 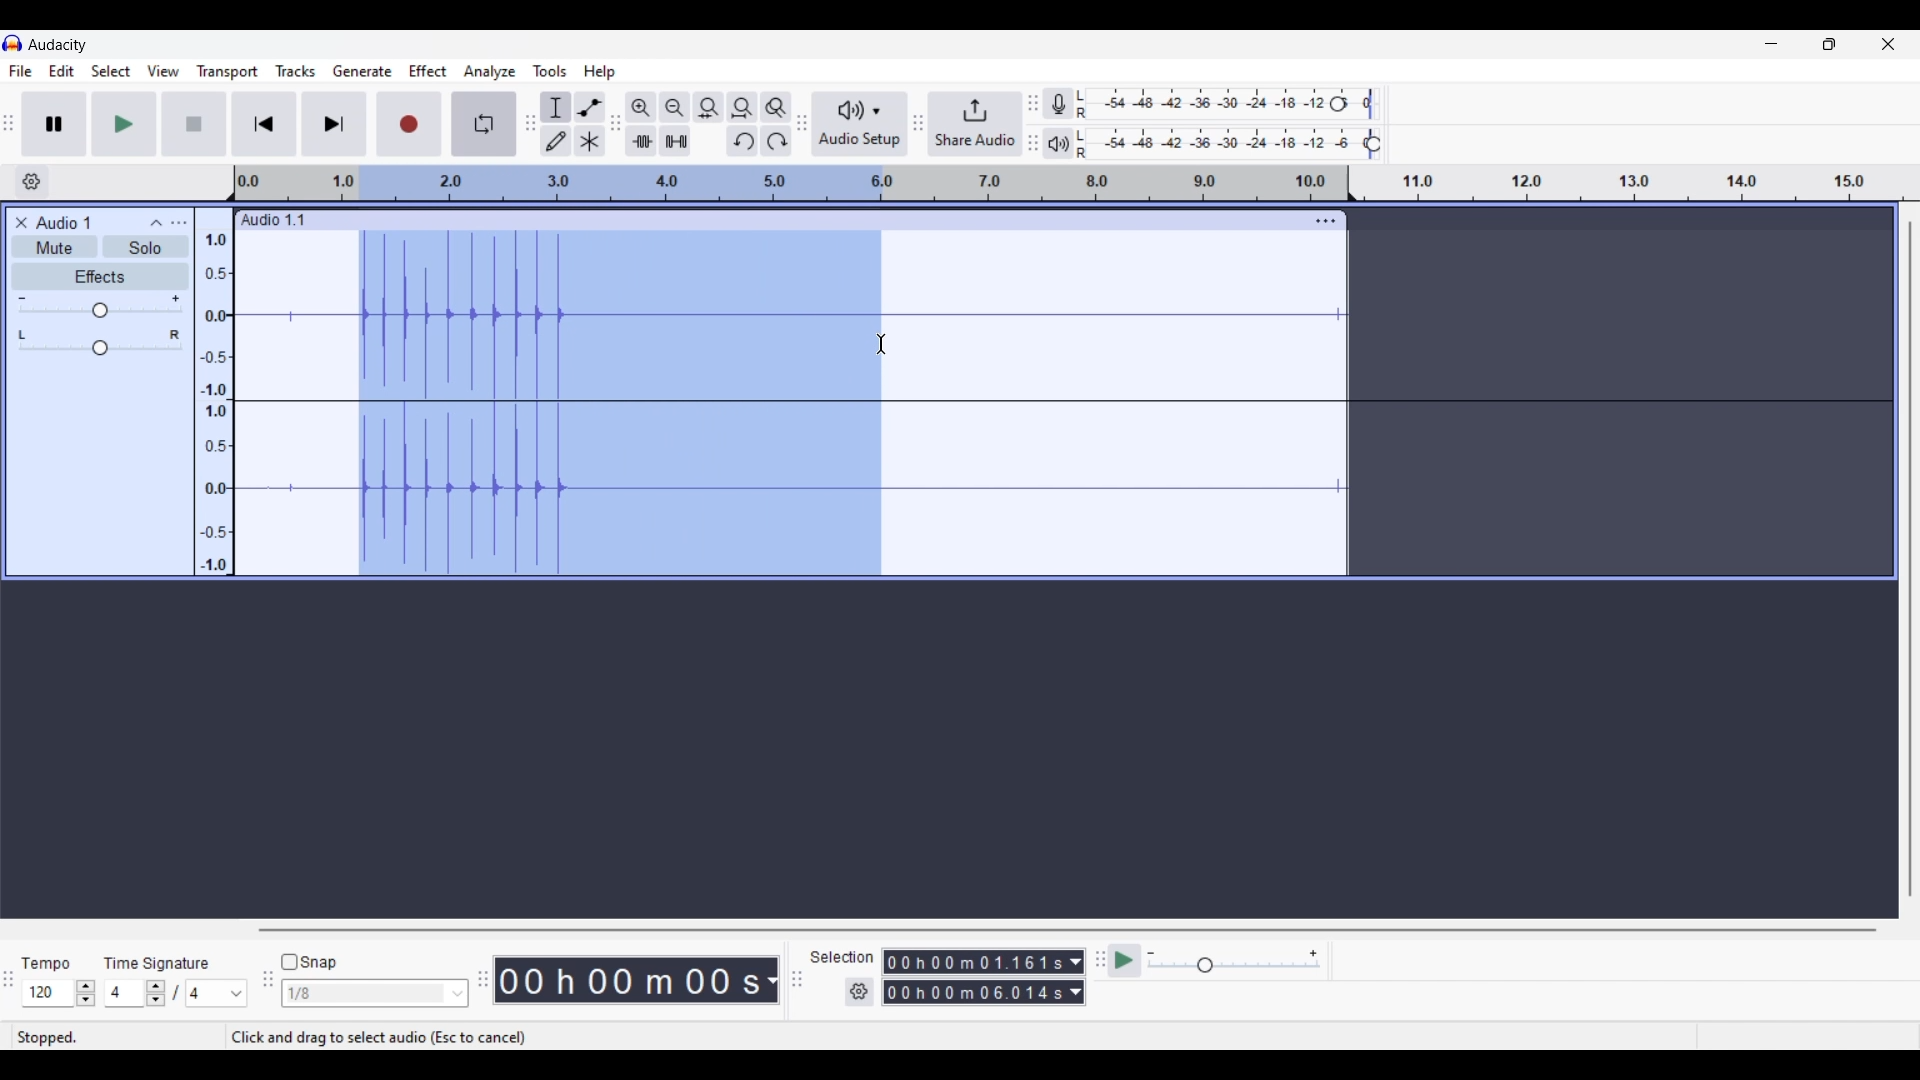 What do you see at coordinates (598, 71) in the screenshot?
I see `Help menu` at bounding box center [598, 71].